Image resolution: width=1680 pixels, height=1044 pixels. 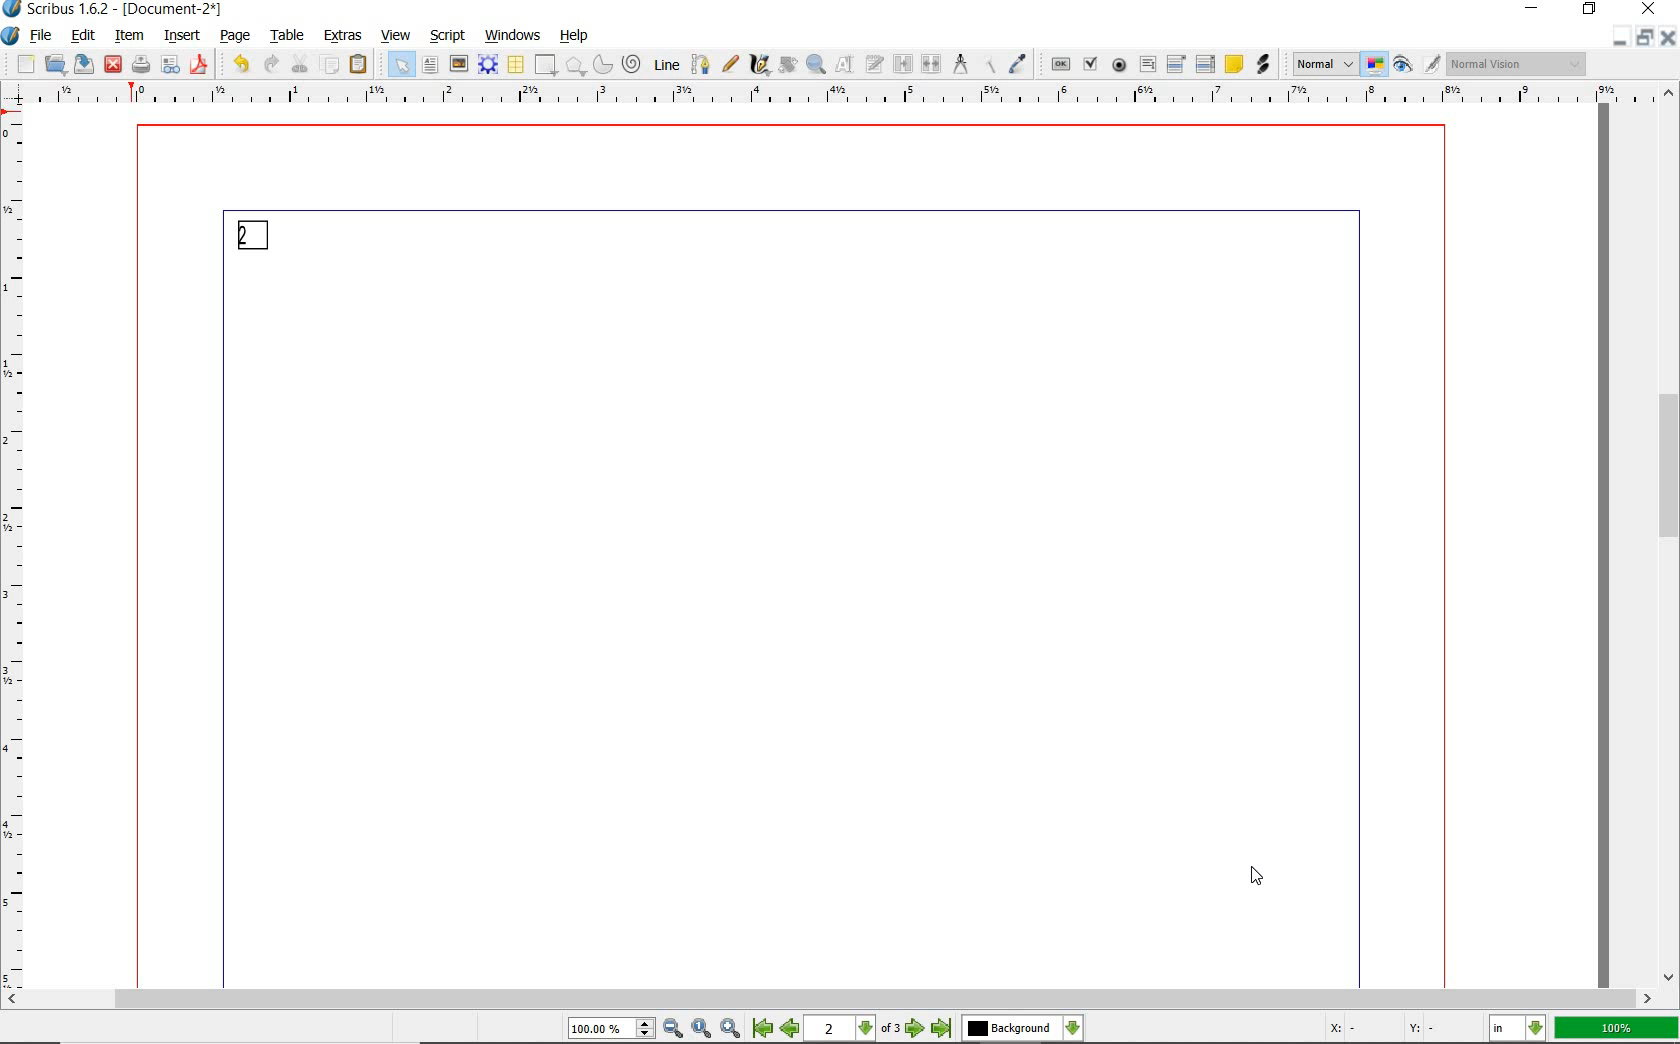 What do you see at coordinates (609, 1031) in the screenshot?
I see `Zoom 100.00%` at bounding box center [609, 1031].